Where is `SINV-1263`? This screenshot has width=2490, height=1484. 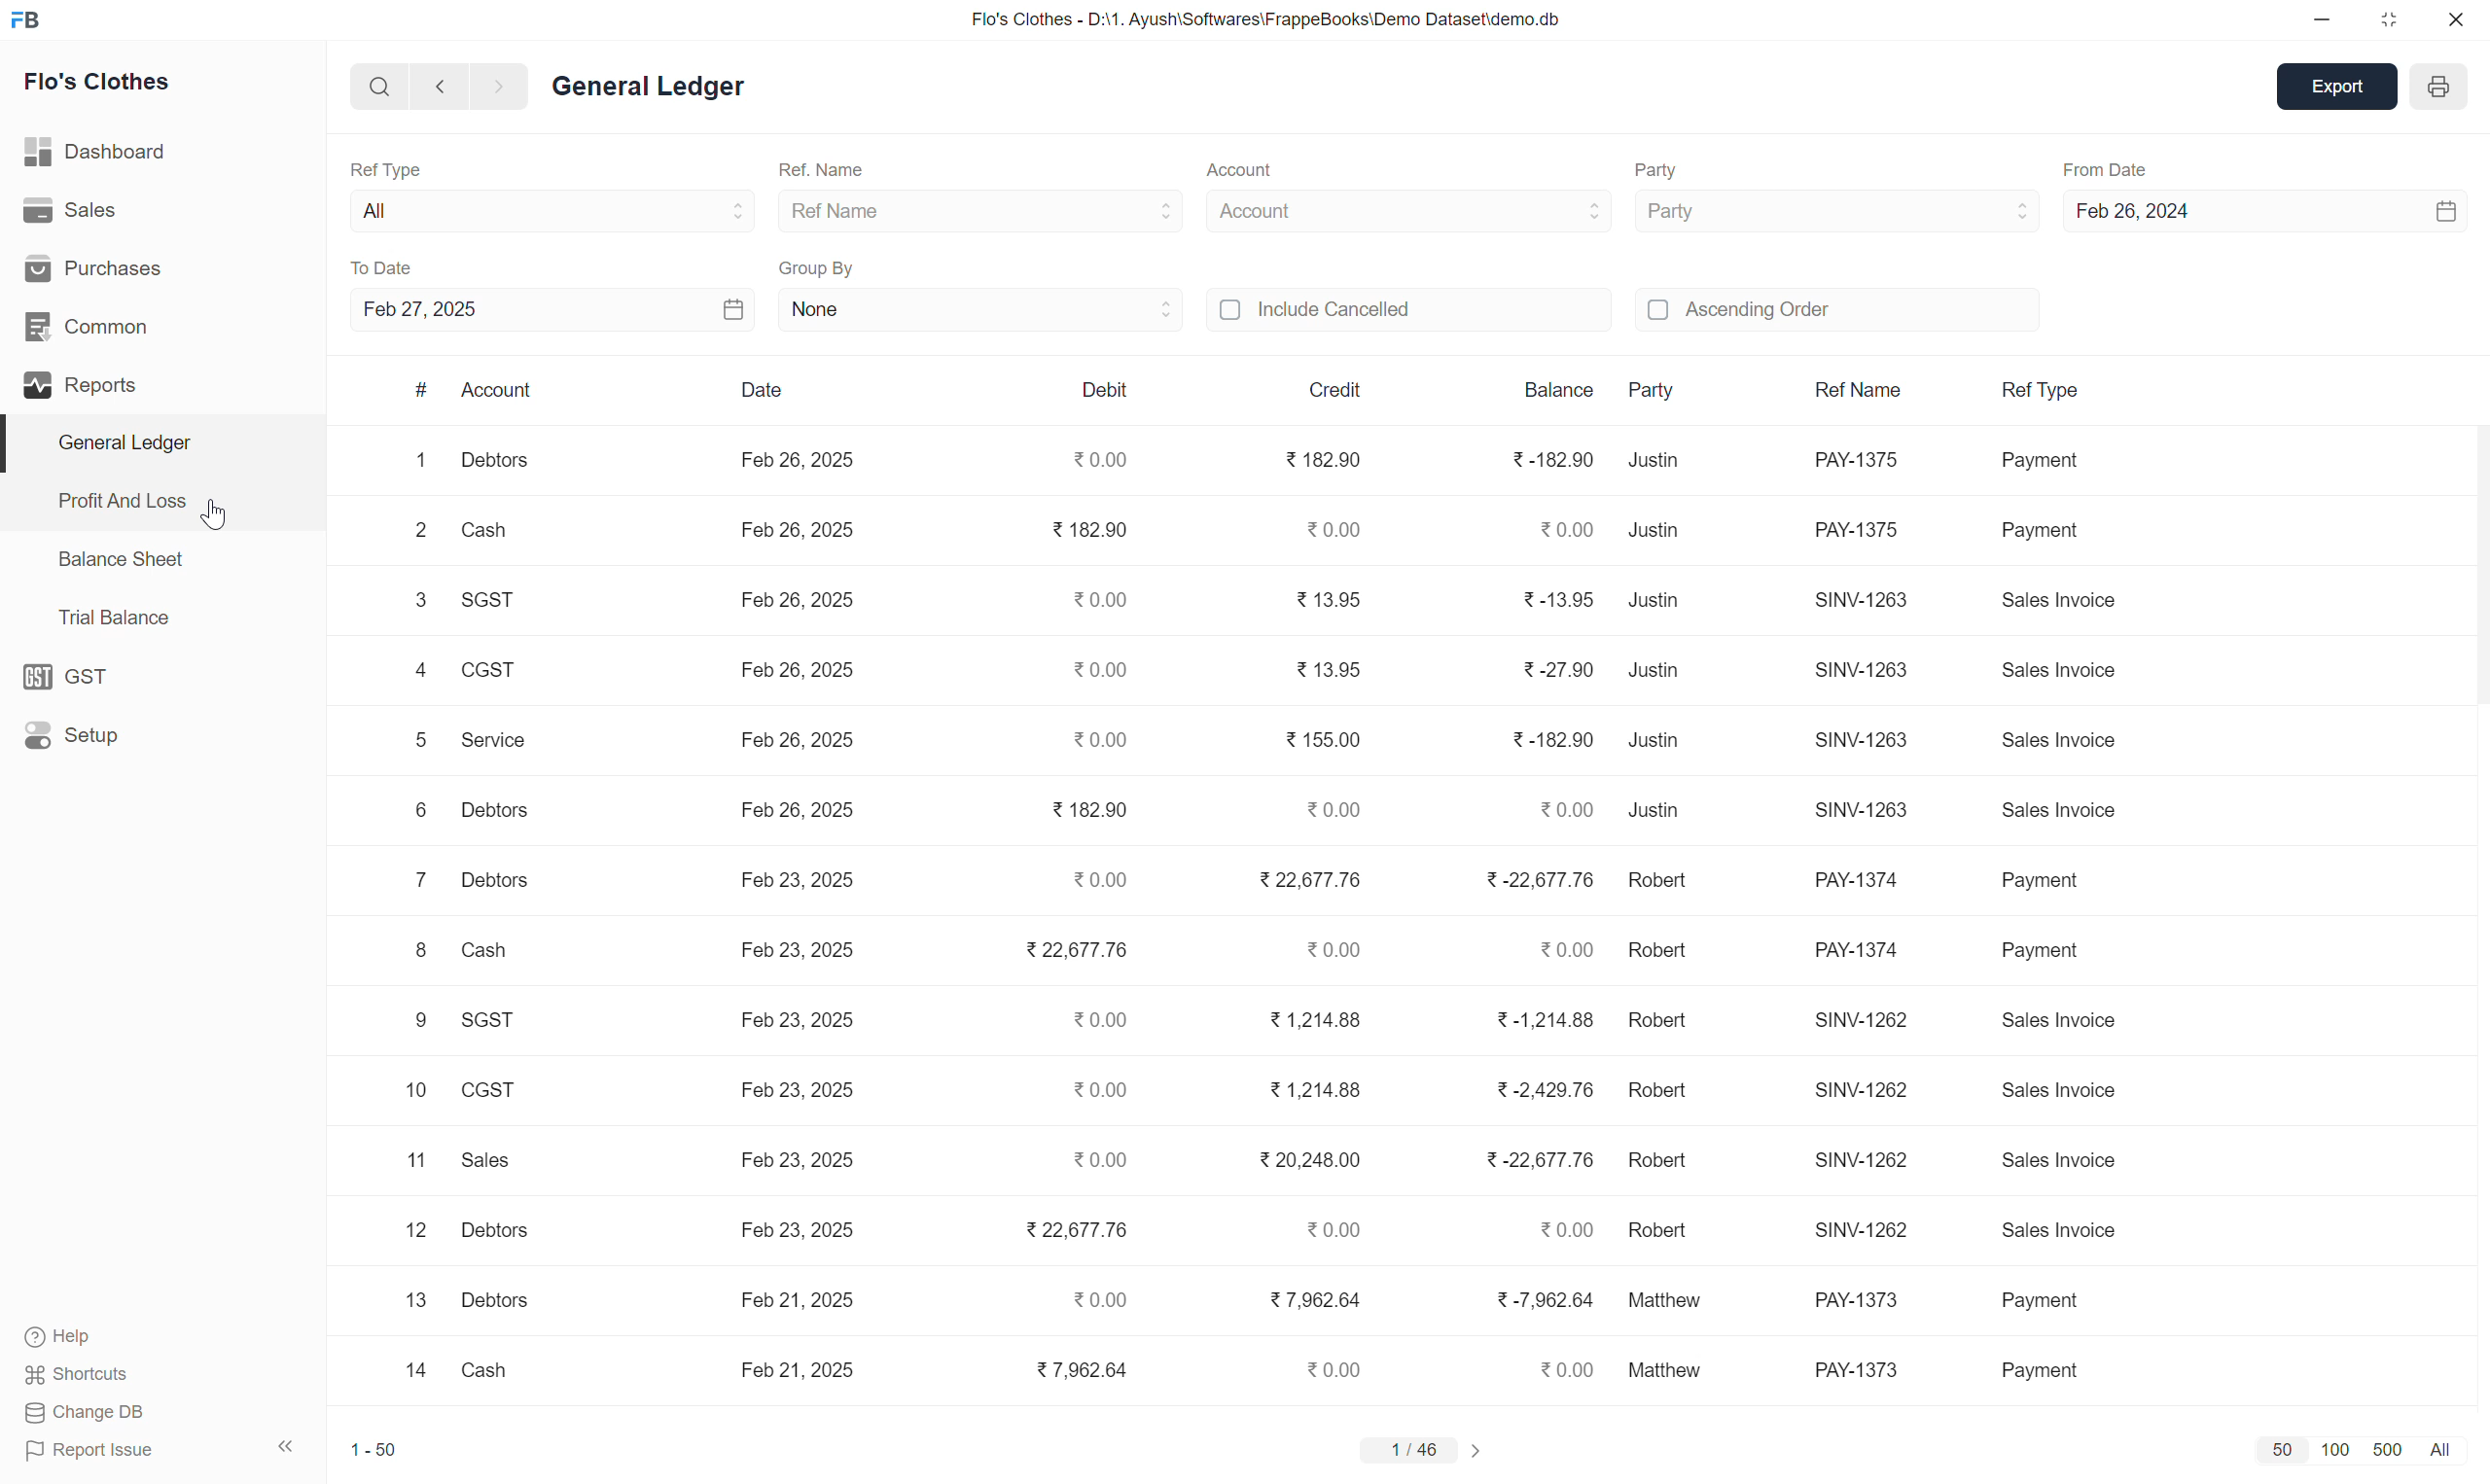
SINV-1263 is located at coordinates (1861, 600).